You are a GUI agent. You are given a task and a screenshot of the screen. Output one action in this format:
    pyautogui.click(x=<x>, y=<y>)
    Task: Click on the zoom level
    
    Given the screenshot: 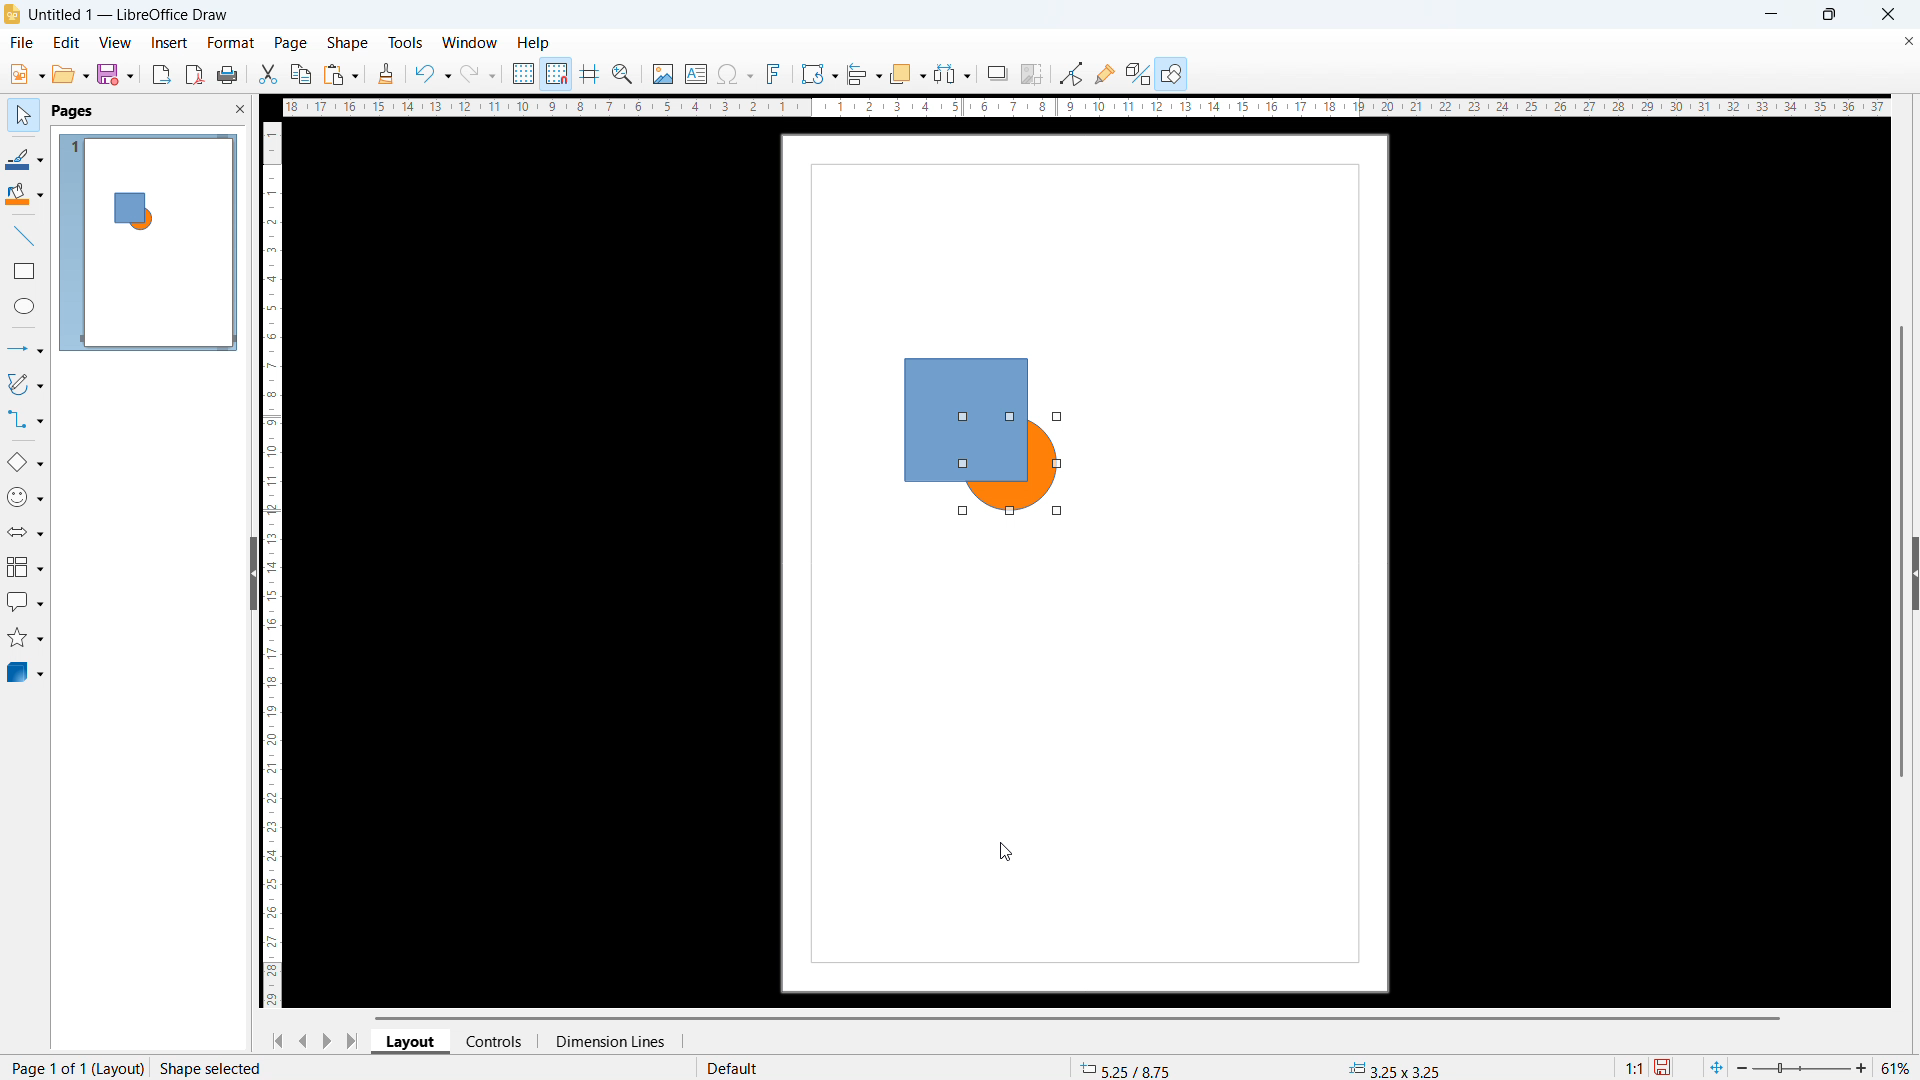 What is the action you would take?
    pyautogui.click(x=1897, y=1065)
    